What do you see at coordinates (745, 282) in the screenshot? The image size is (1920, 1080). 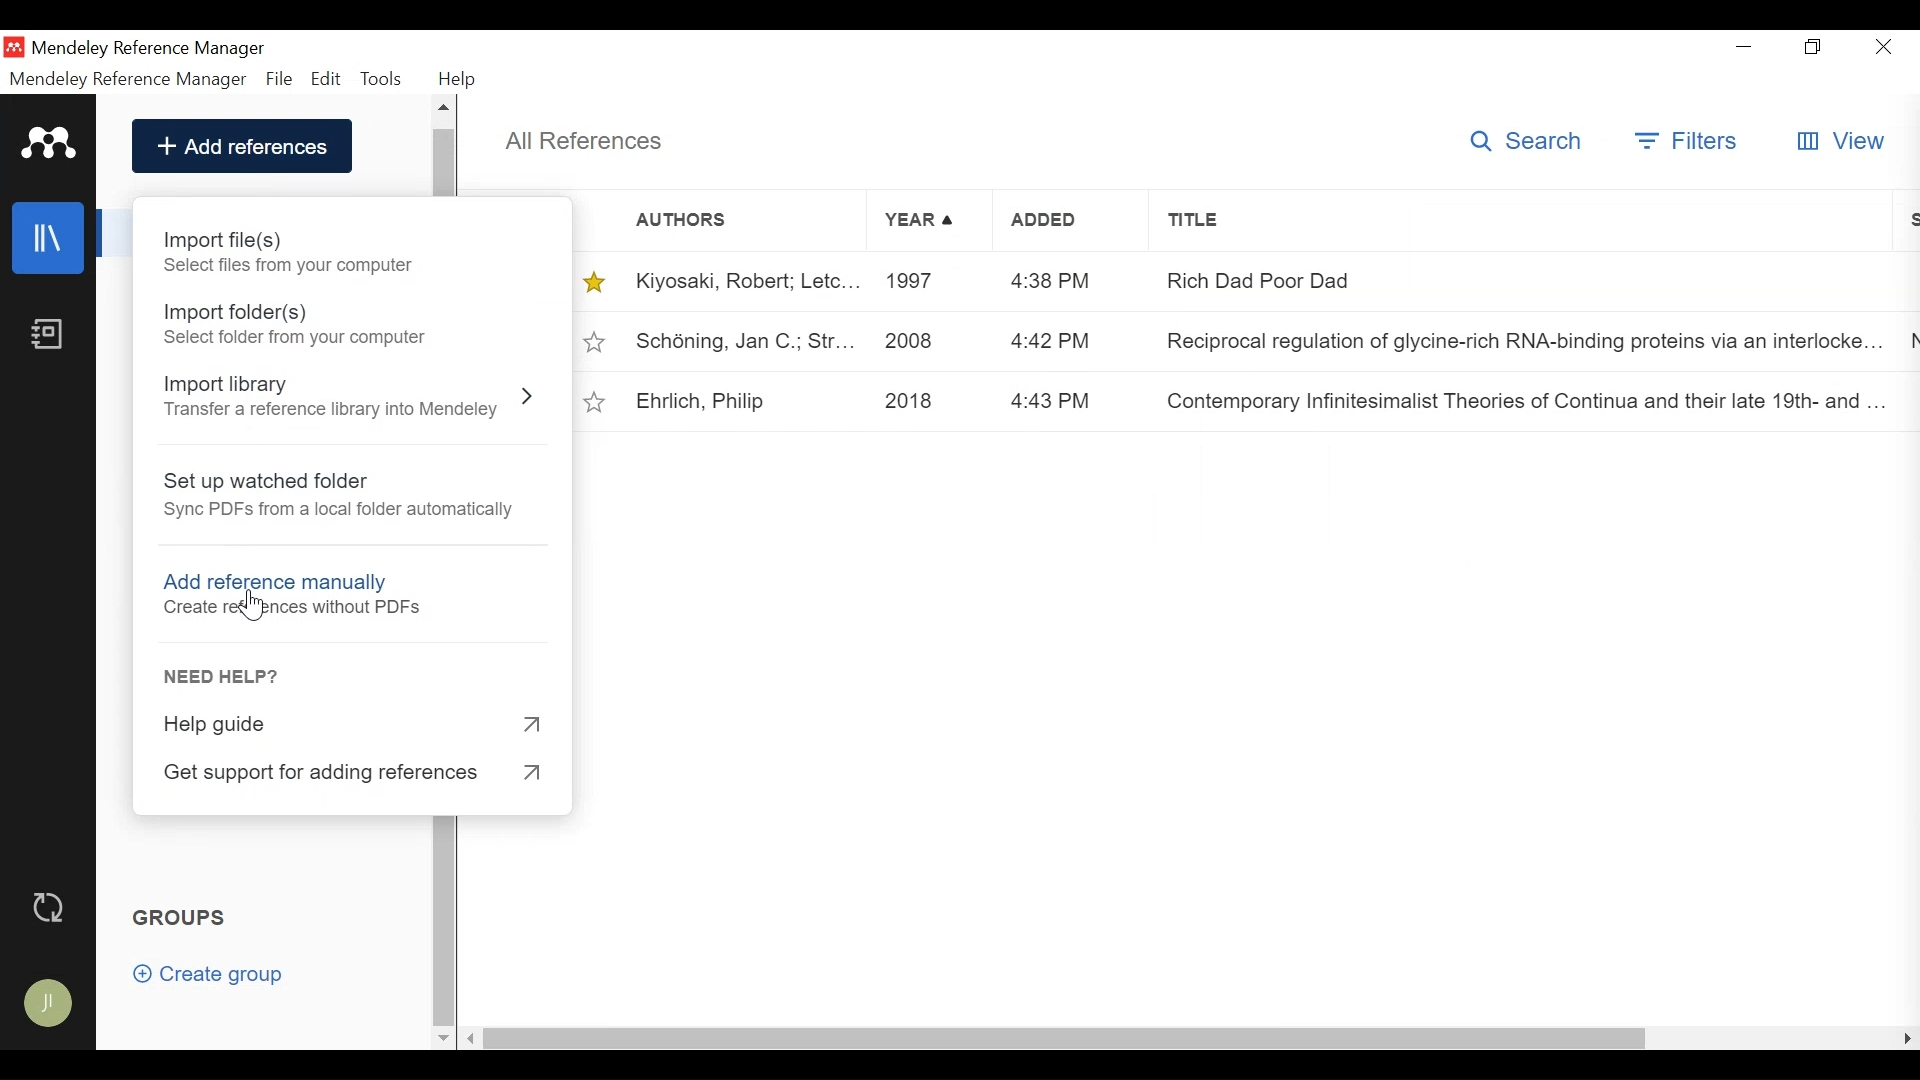 I see `Kiyosaki, Robert; Letc...` at bounding box center [745, 282].